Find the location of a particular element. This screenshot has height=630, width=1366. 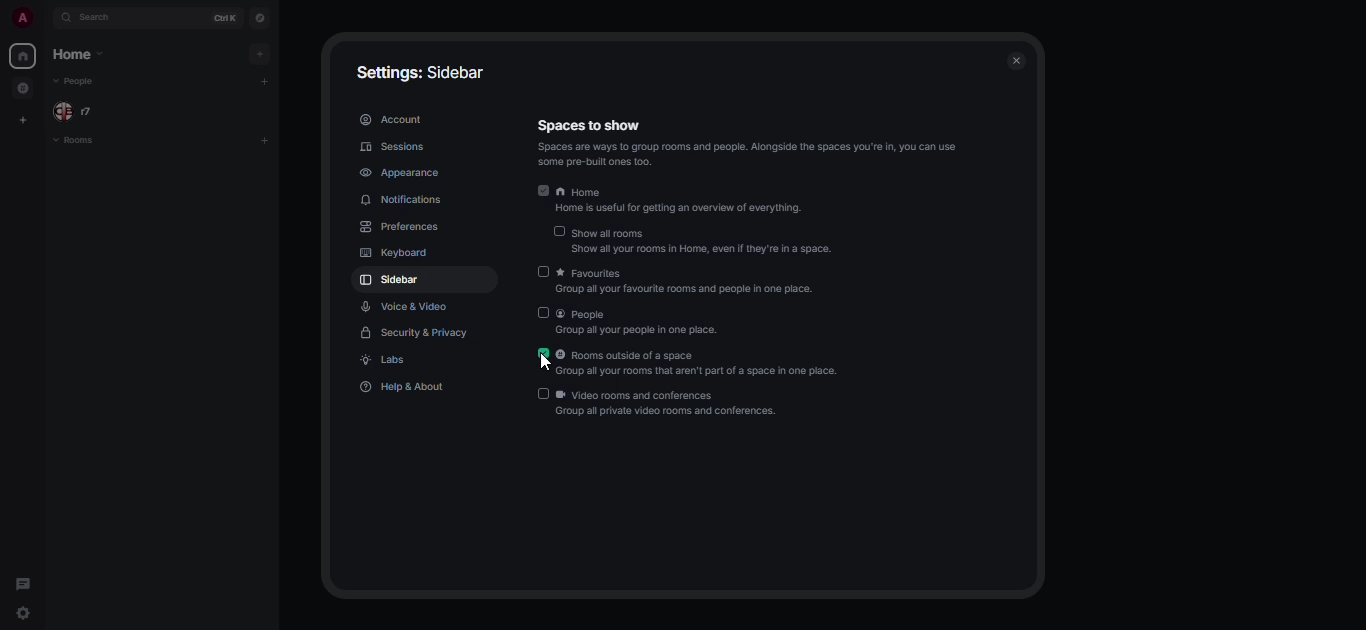

sidebar is located at coordinates (393, 279).